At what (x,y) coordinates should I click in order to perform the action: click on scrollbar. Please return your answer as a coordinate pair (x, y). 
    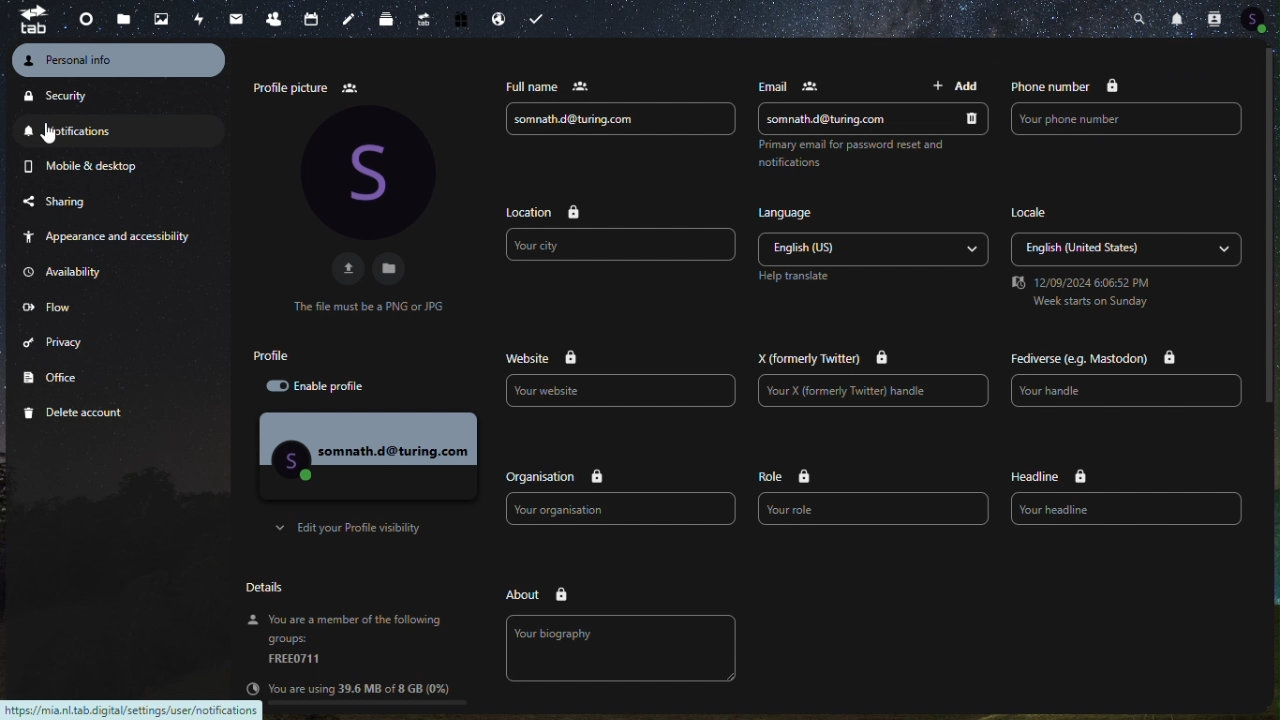
    Looking at the image, I should click on (1272, 227).